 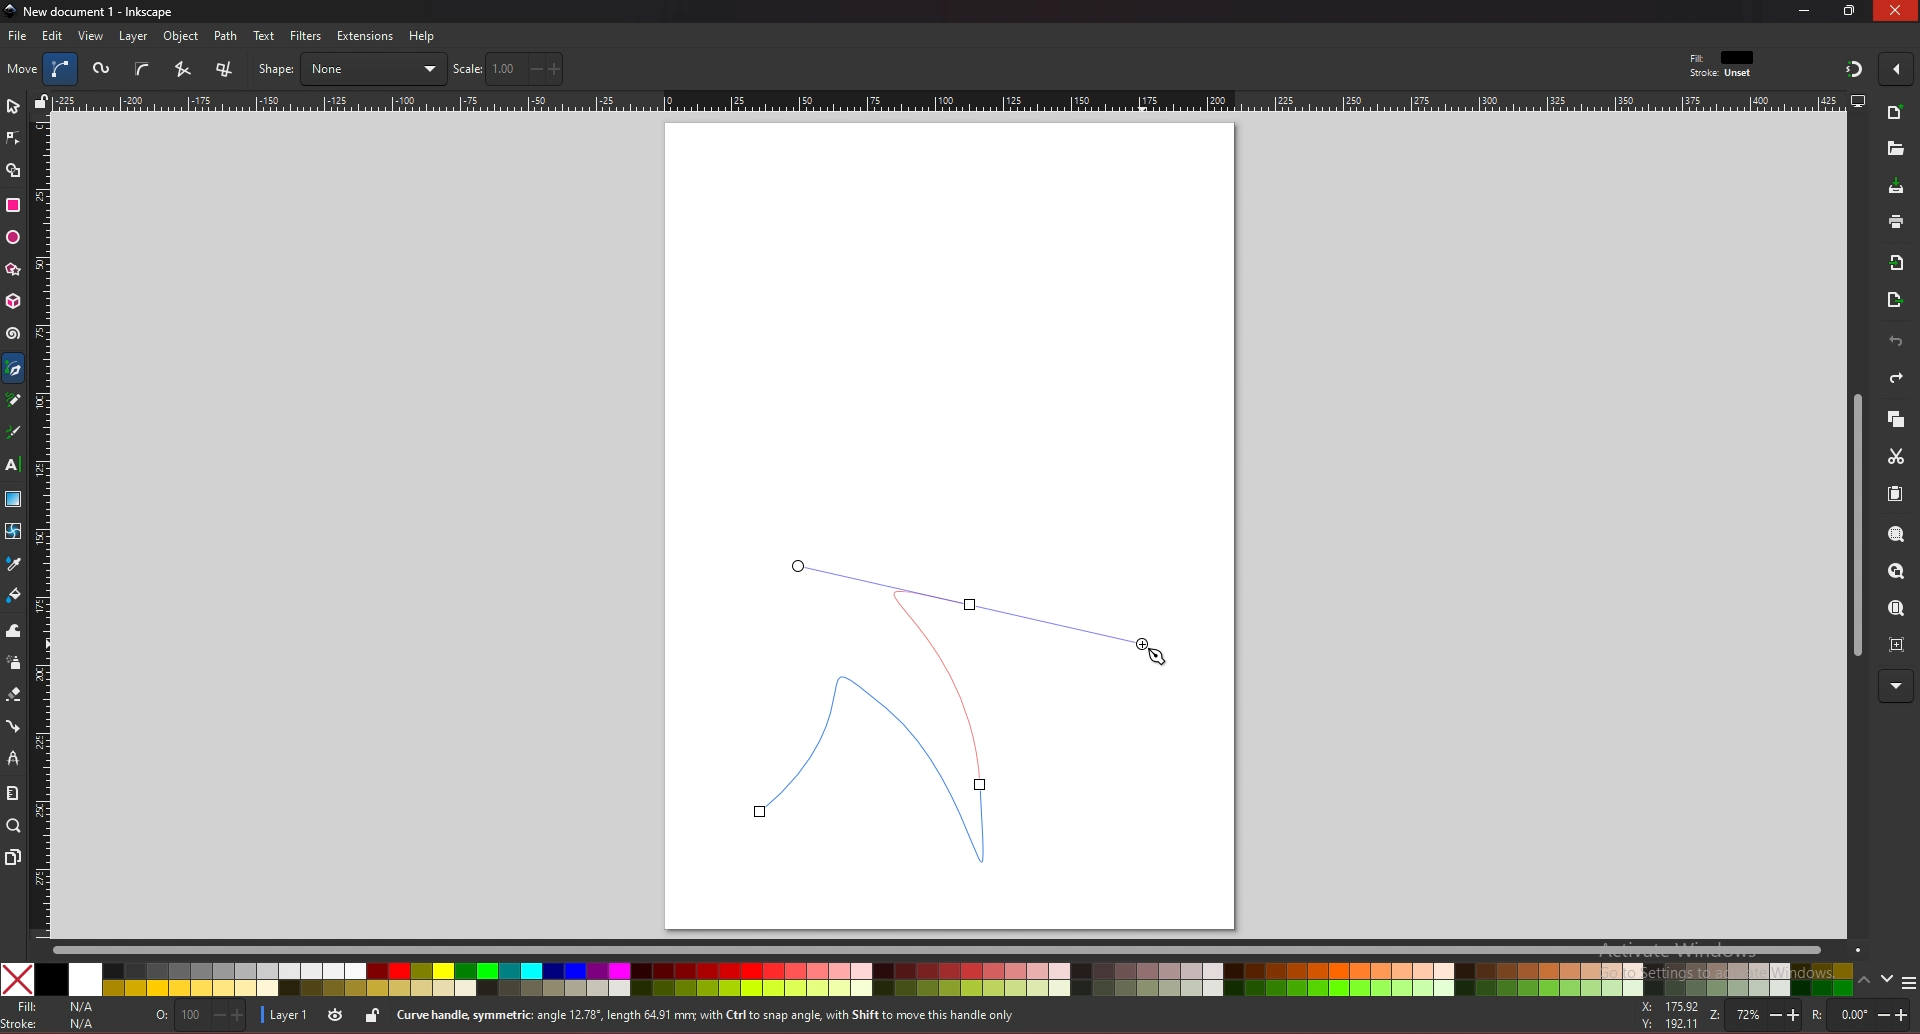 What do you see at coordinates (1164, 654) in the screenshot?
I see `cursor` at bounding box center [1164, 654].